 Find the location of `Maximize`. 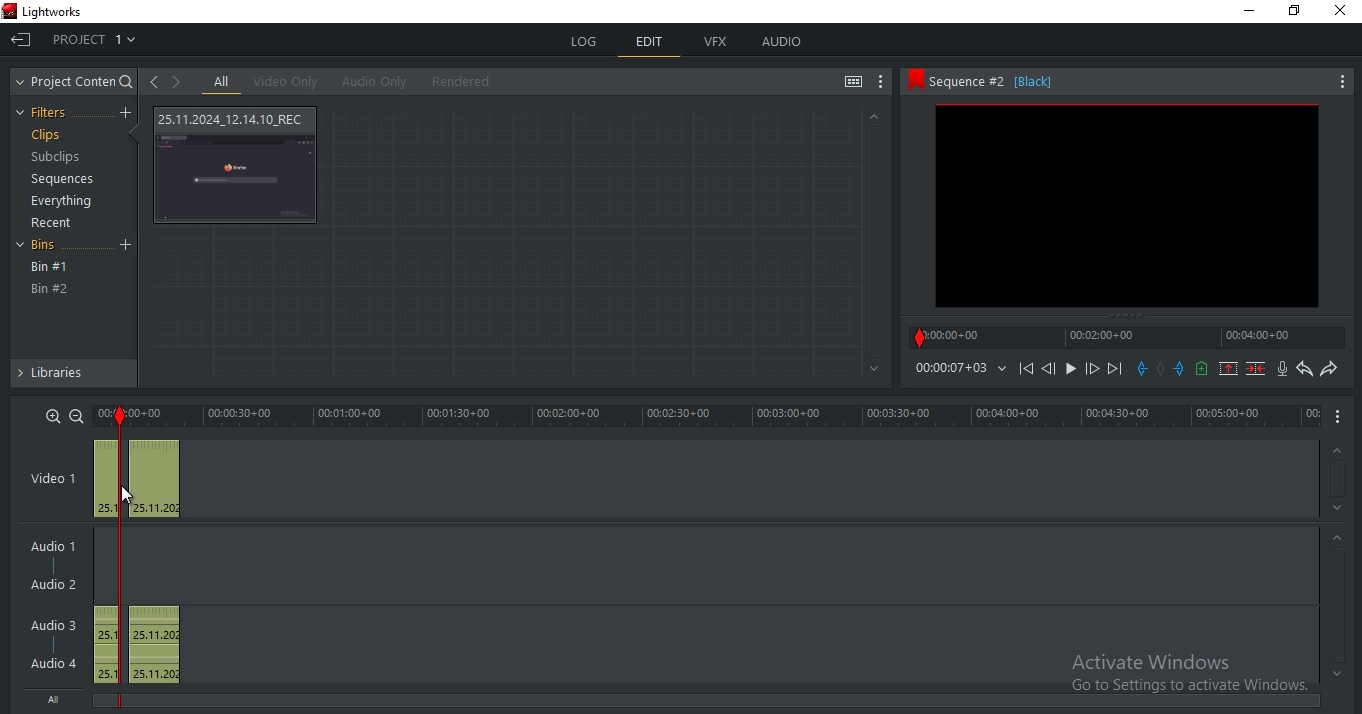

Maximize is located at coordinates (1299, 14).